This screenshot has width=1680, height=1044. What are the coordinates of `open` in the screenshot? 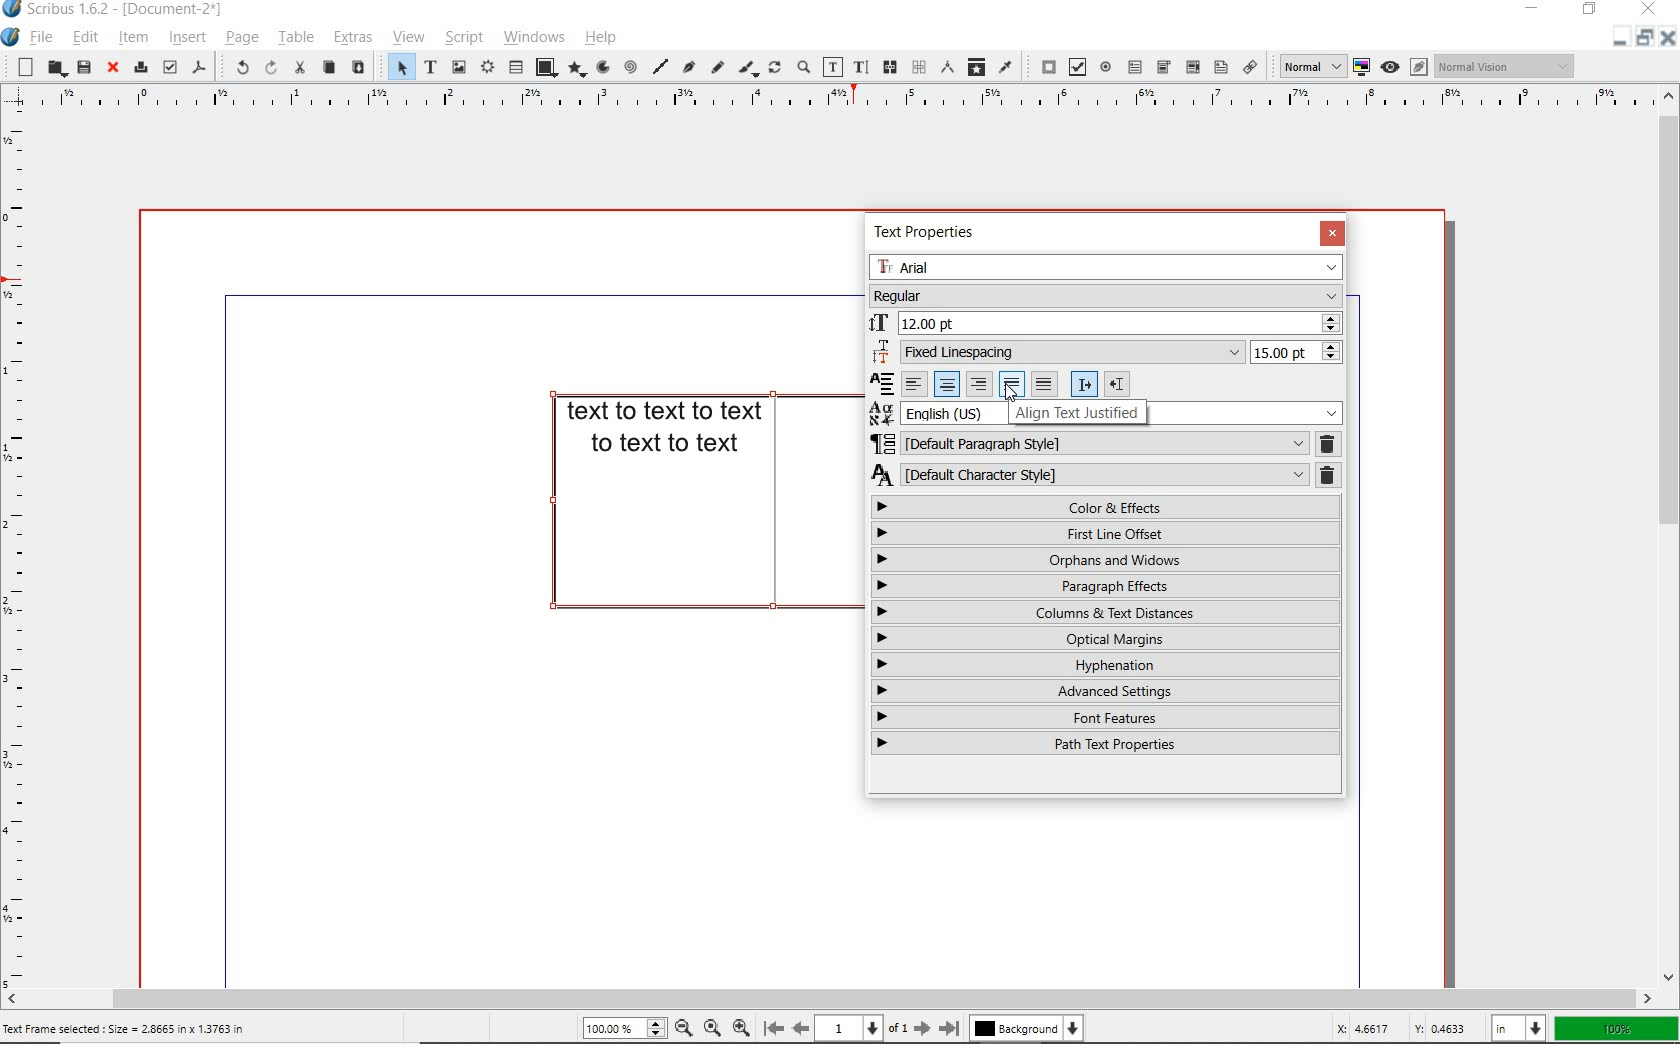 It's located at (55, 68).